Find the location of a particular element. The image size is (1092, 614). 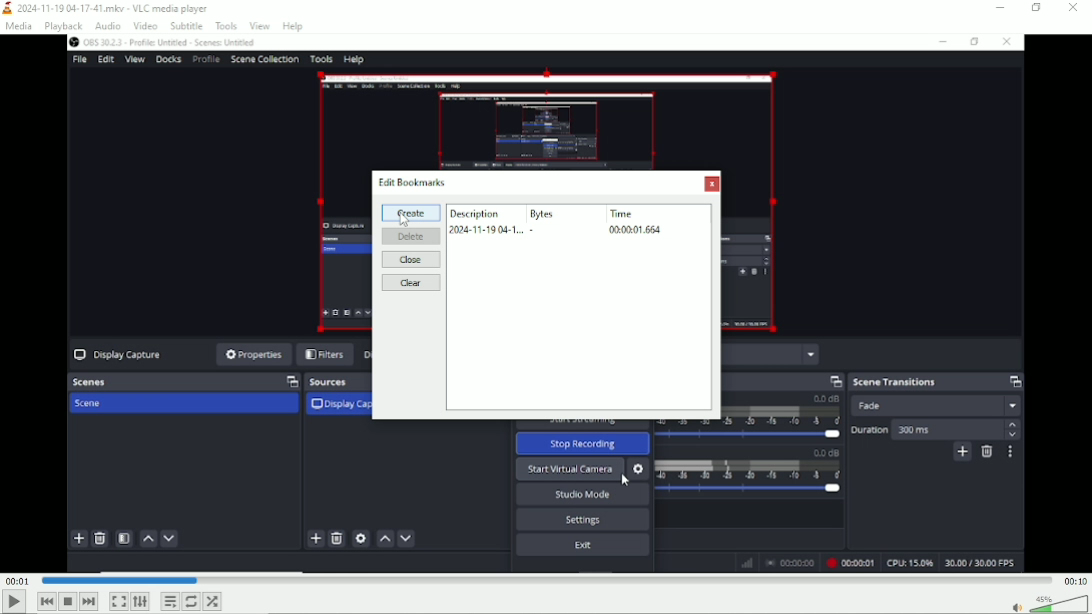

Toggle loop all, loop one and no loop  is located at coordinates (192, 601).